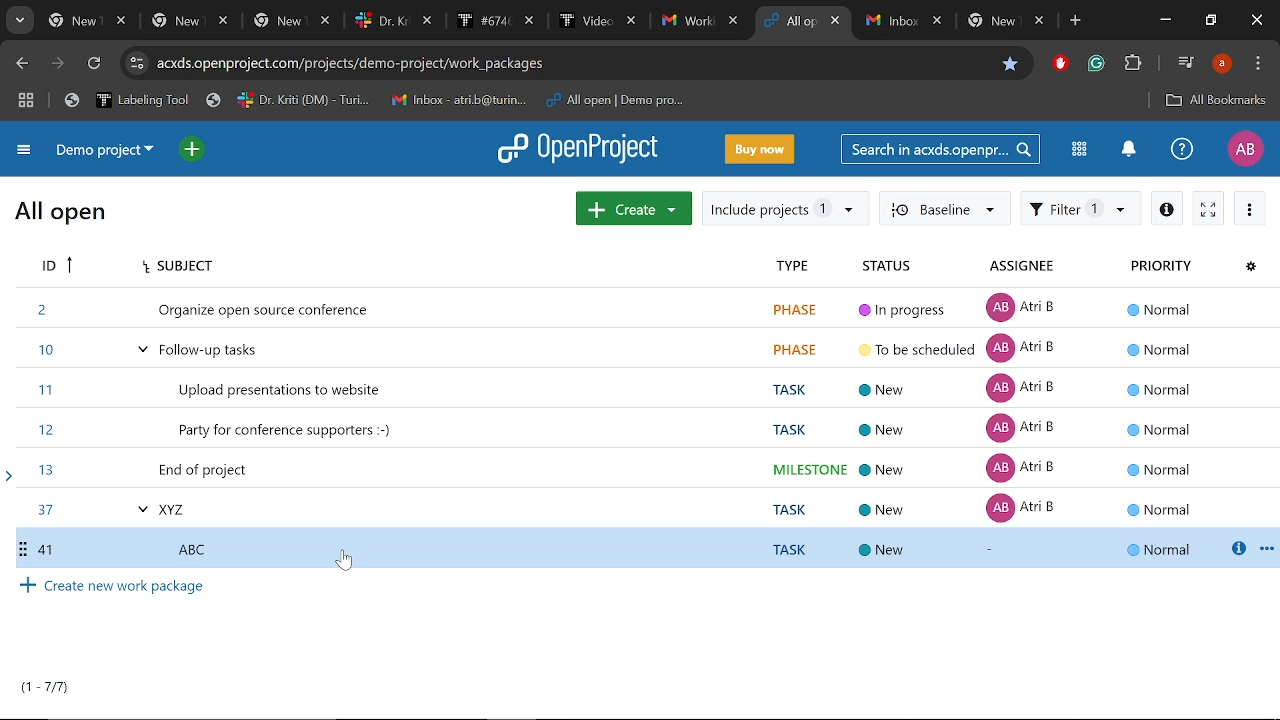  I want to click on Search tabs, so click(18, 21).